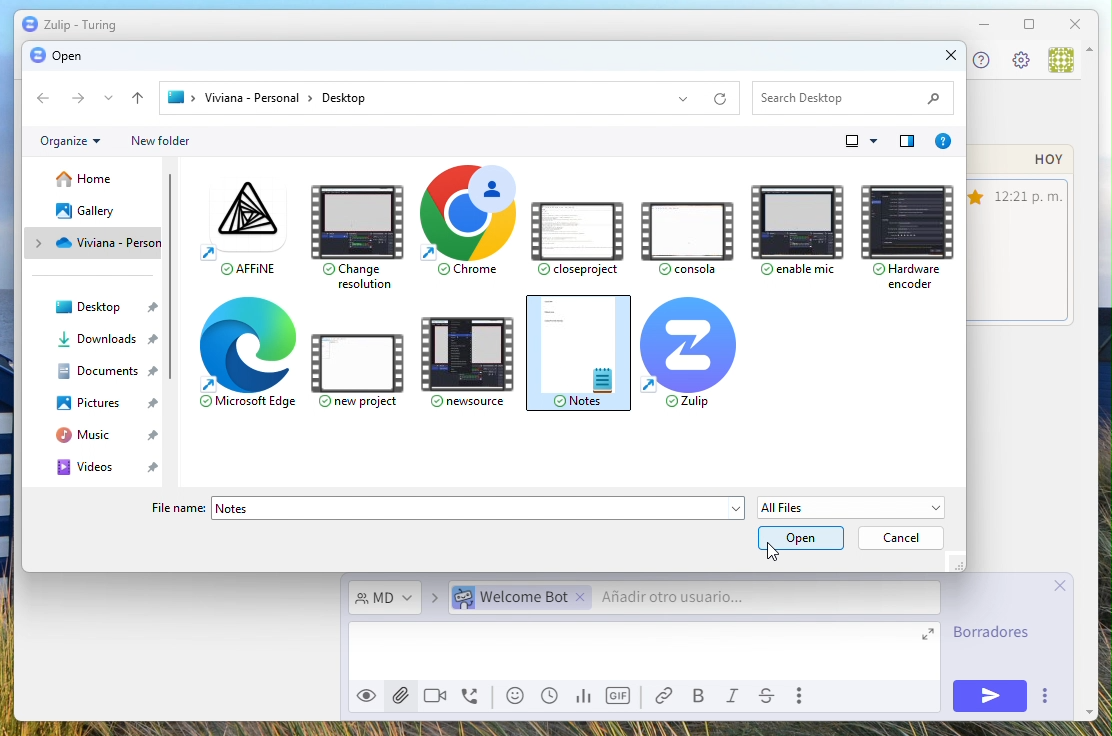 This screenshot has width=1112, height=736. What do you see at coordinates (1077, 23) in the screenshot?
I see `Close` at bounding box center [1077, 23].